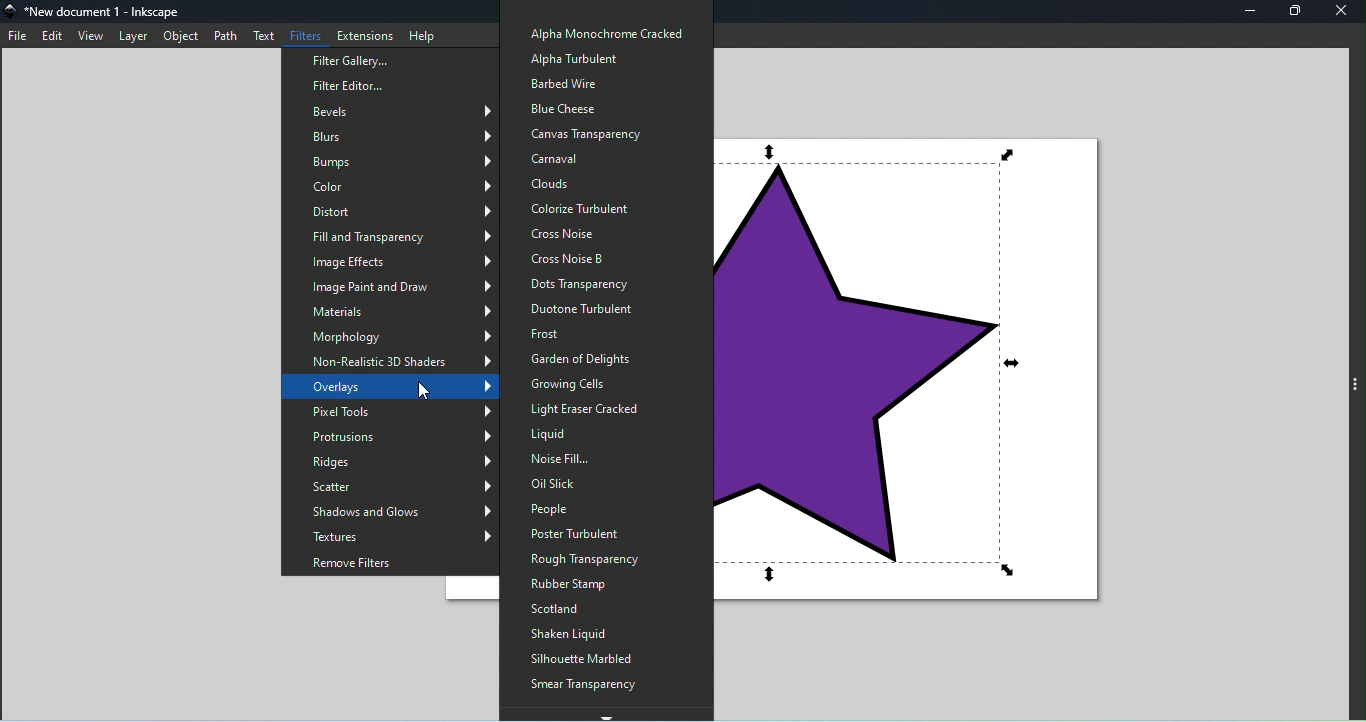 The image size is (1366, 722). What do you see at coordinates (52, 35) in the screenshot?
I see `Edit` at bounding box center [52, 35].